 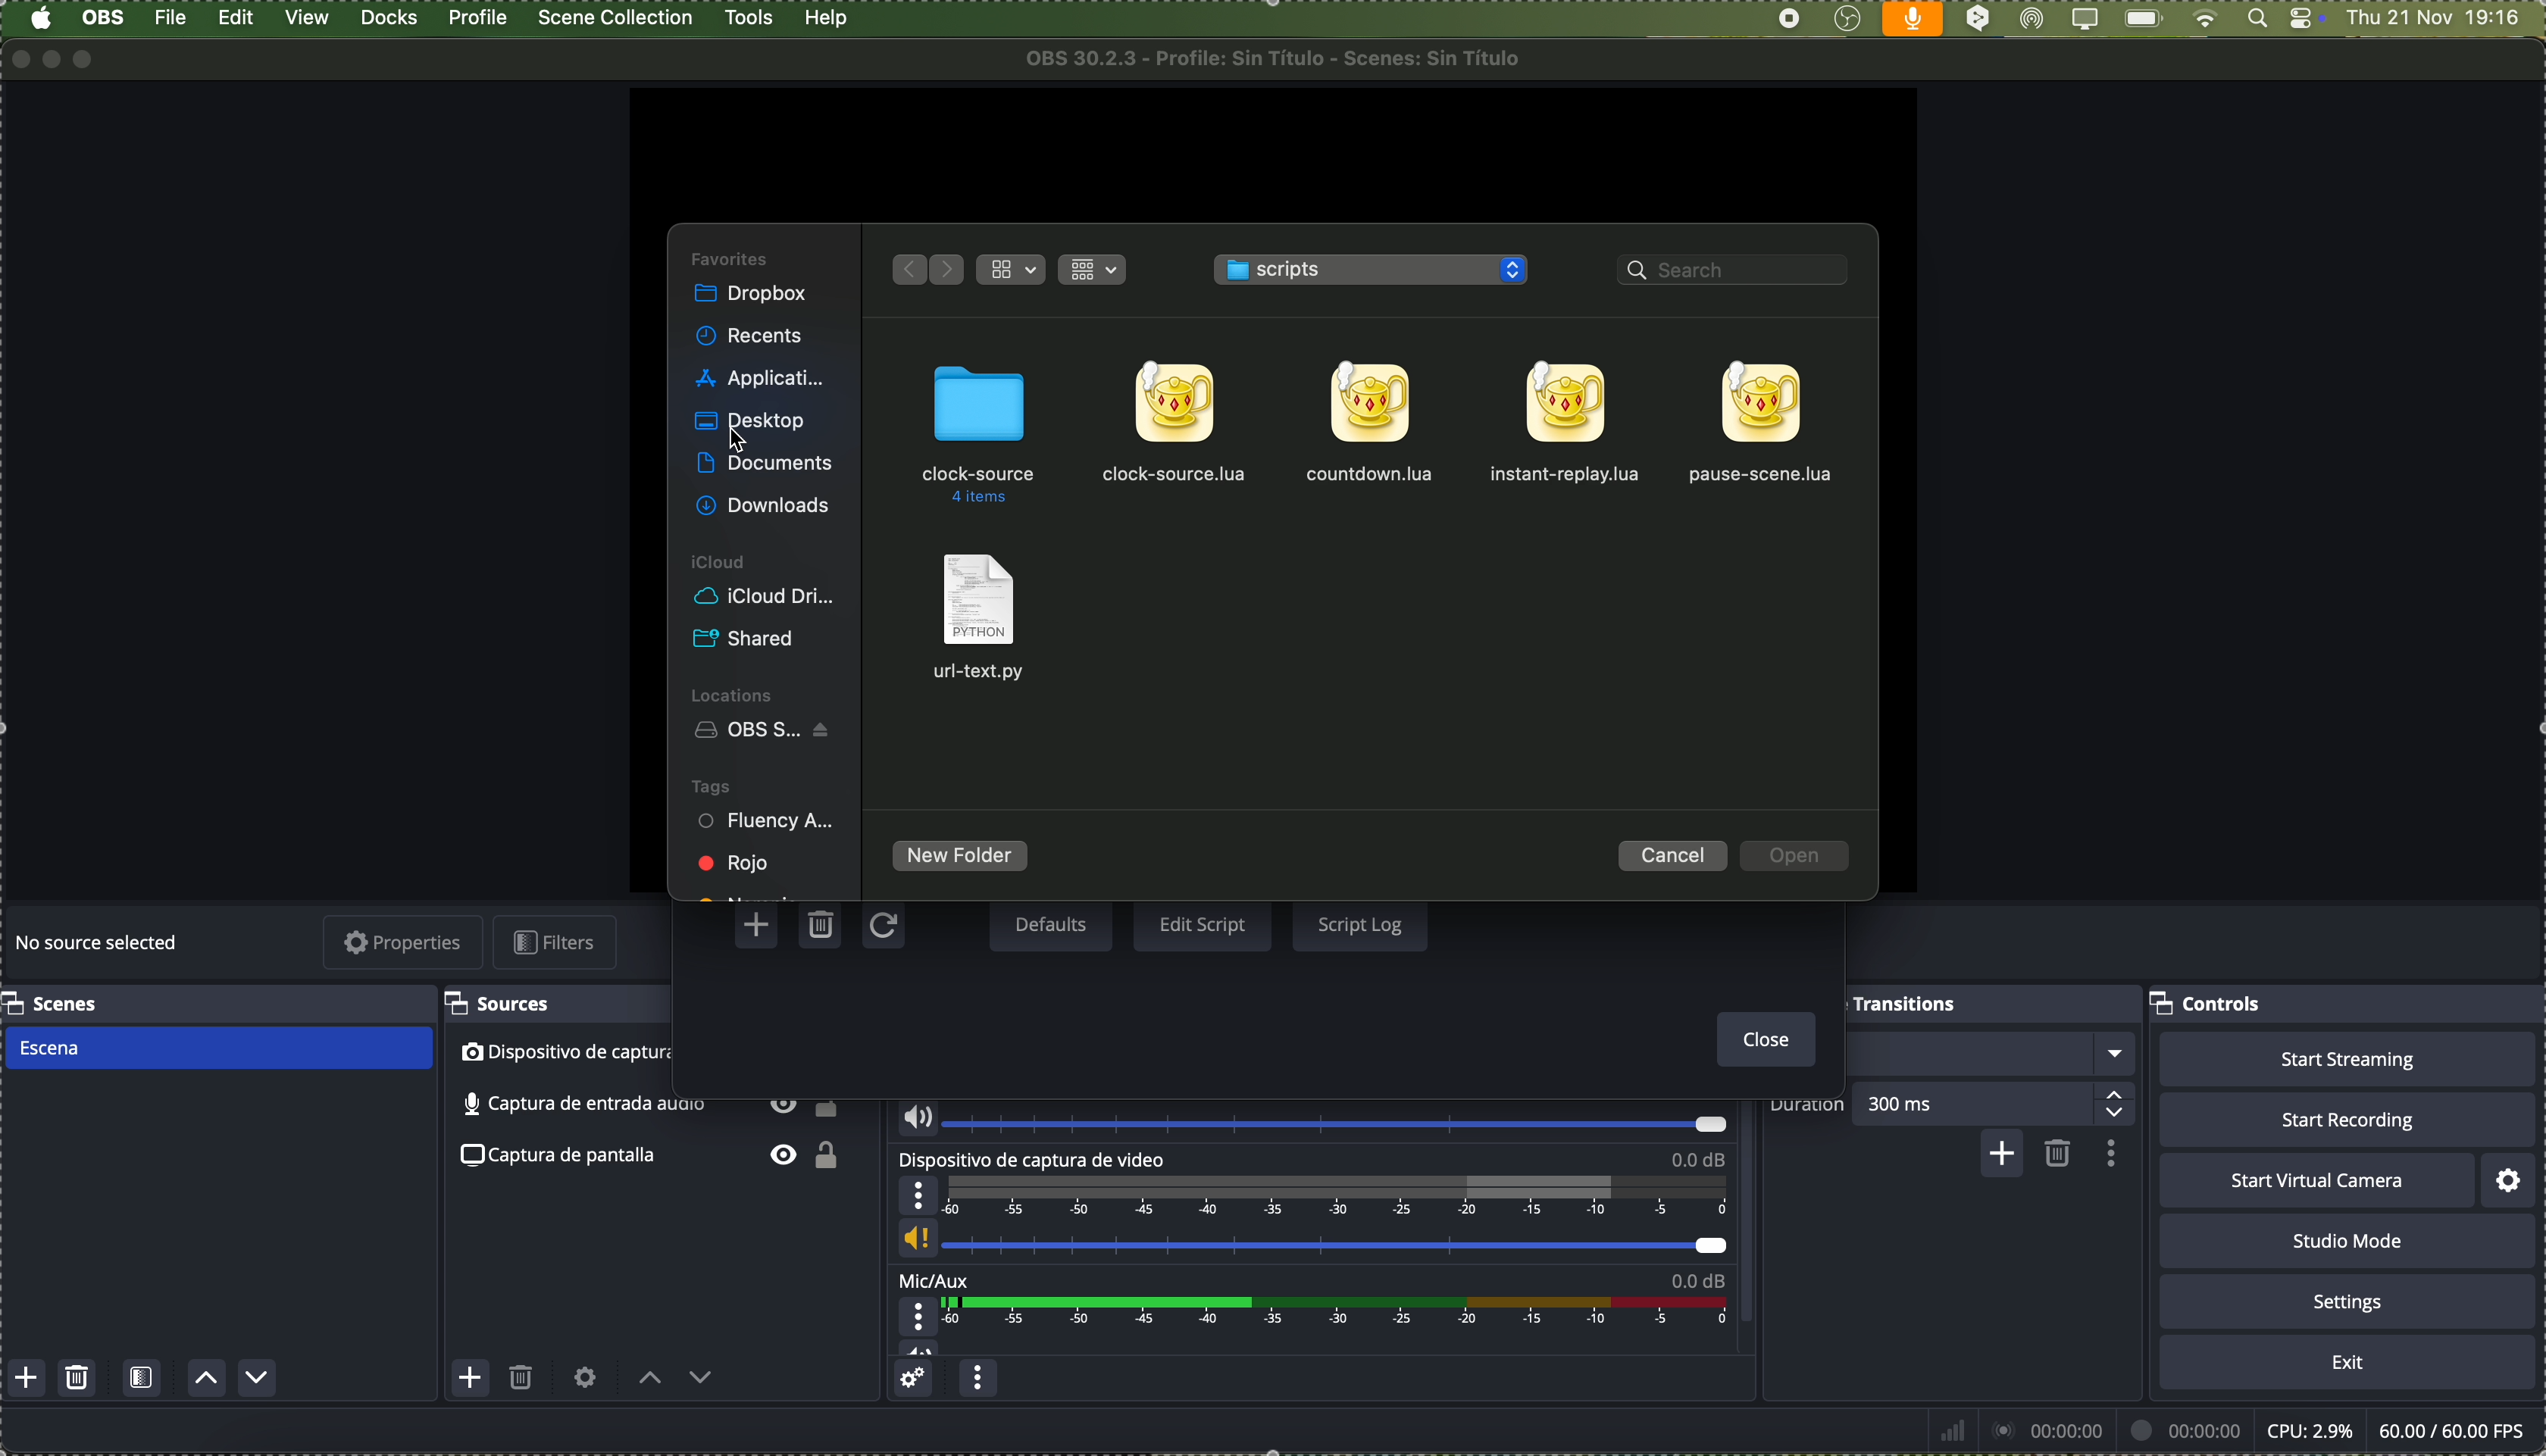 I want to click on file, so click(x=1185, y=425).